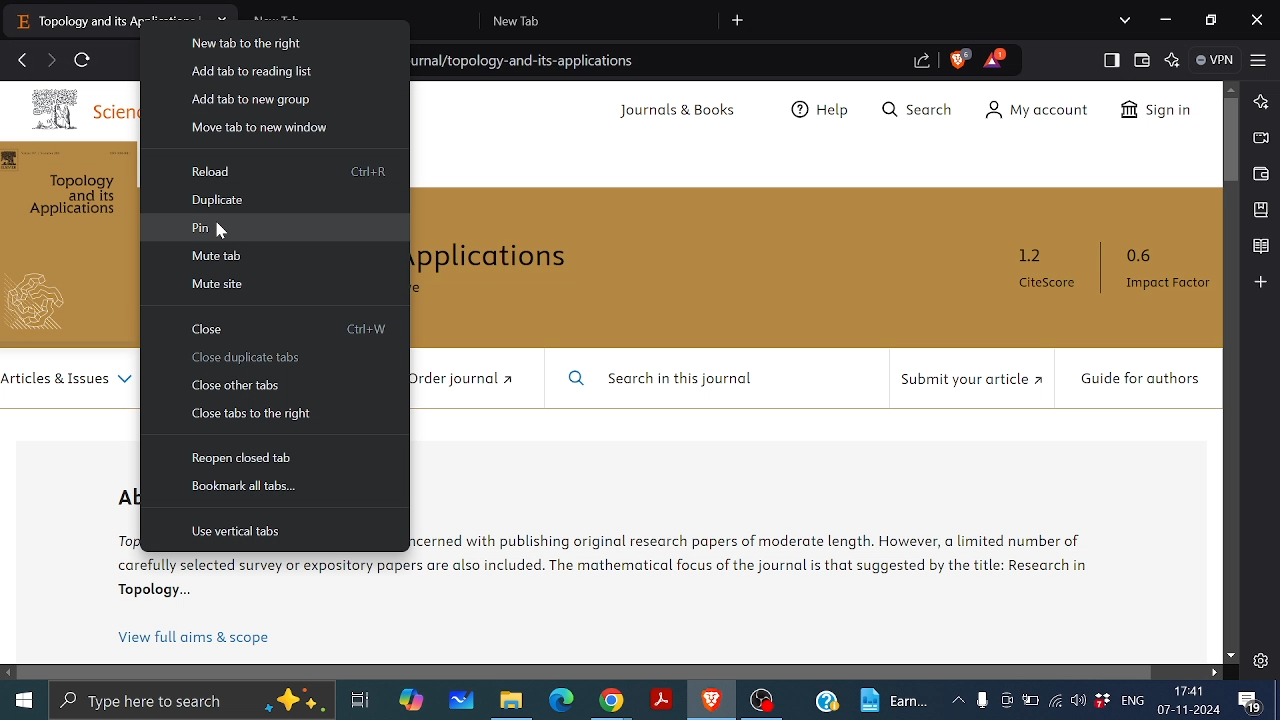 The image size is (1280, 720). Describe the element at coordinates (529, 63) in the screenshot. I see `url` at that location.